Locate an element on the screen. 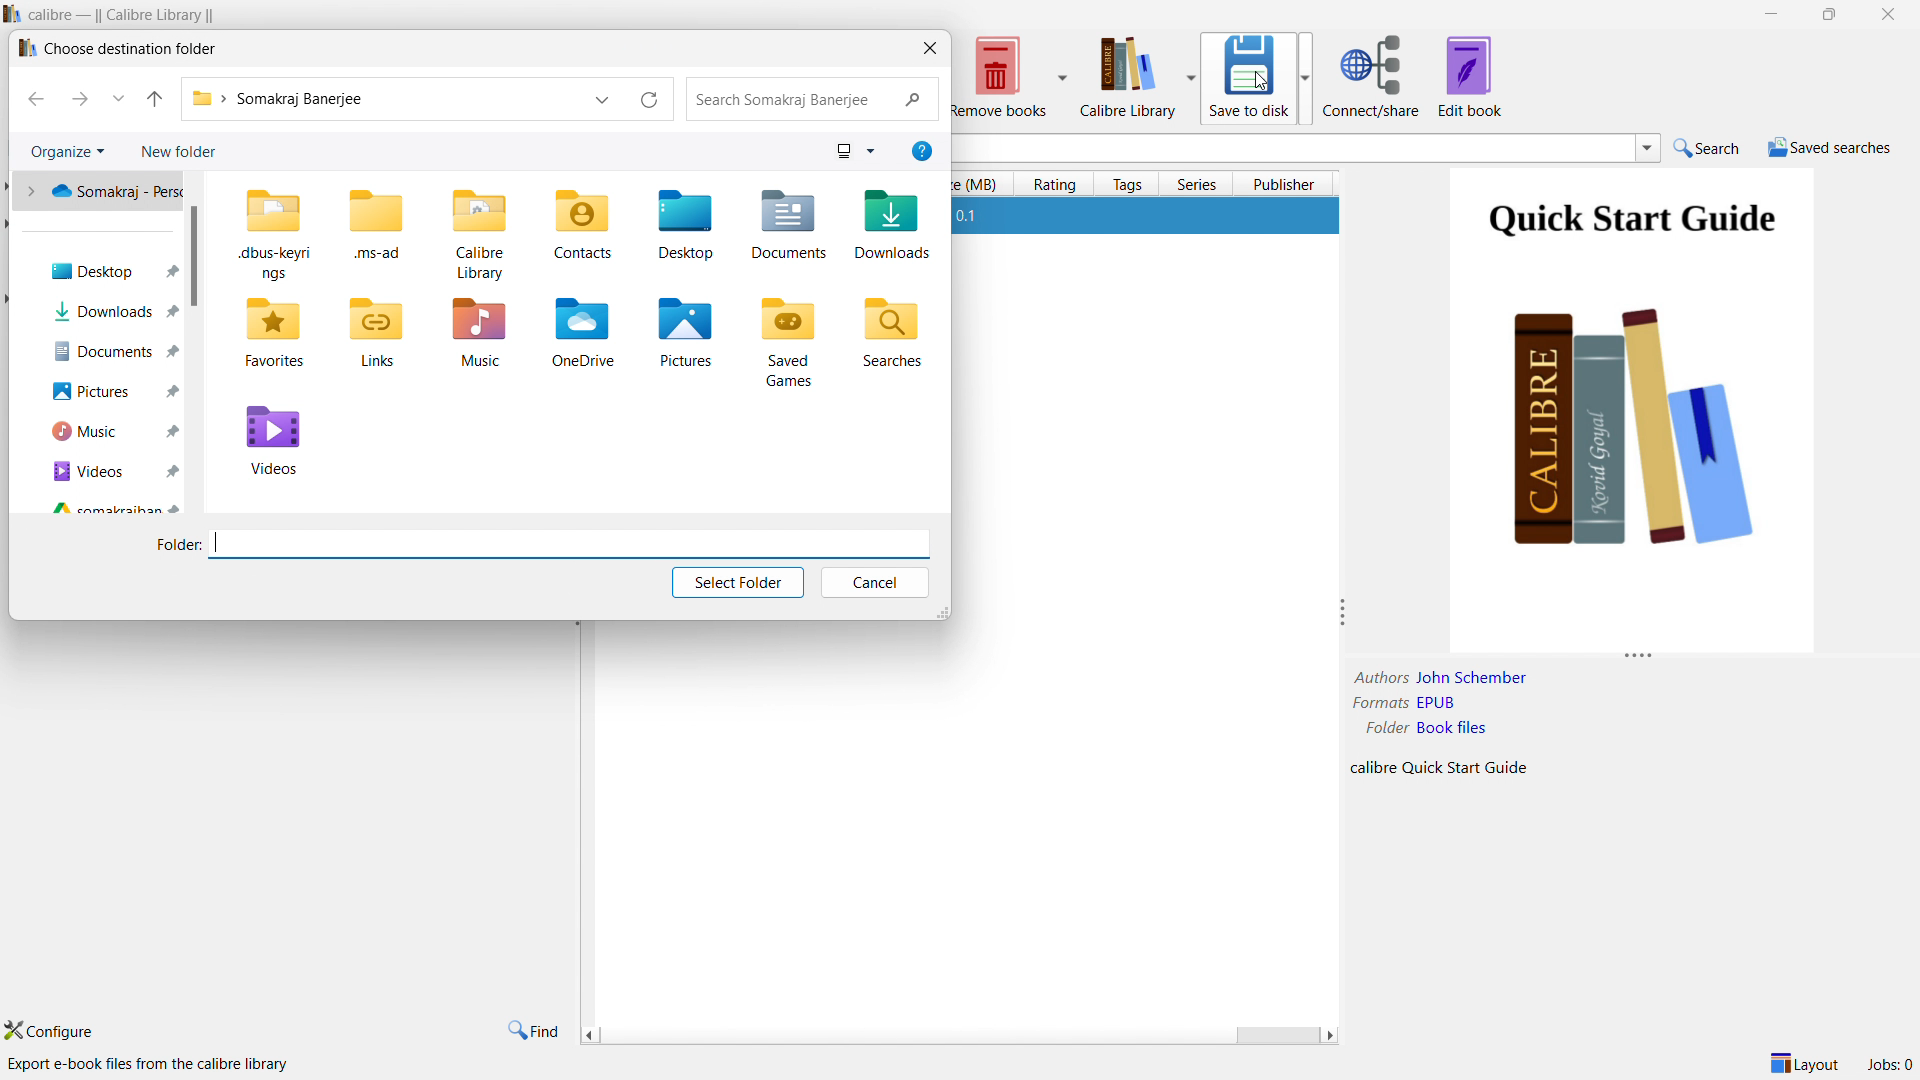 Image resolution: width=1920 pixels, height=1080 pixels. John Schember is located at coordinates (1478, 678).